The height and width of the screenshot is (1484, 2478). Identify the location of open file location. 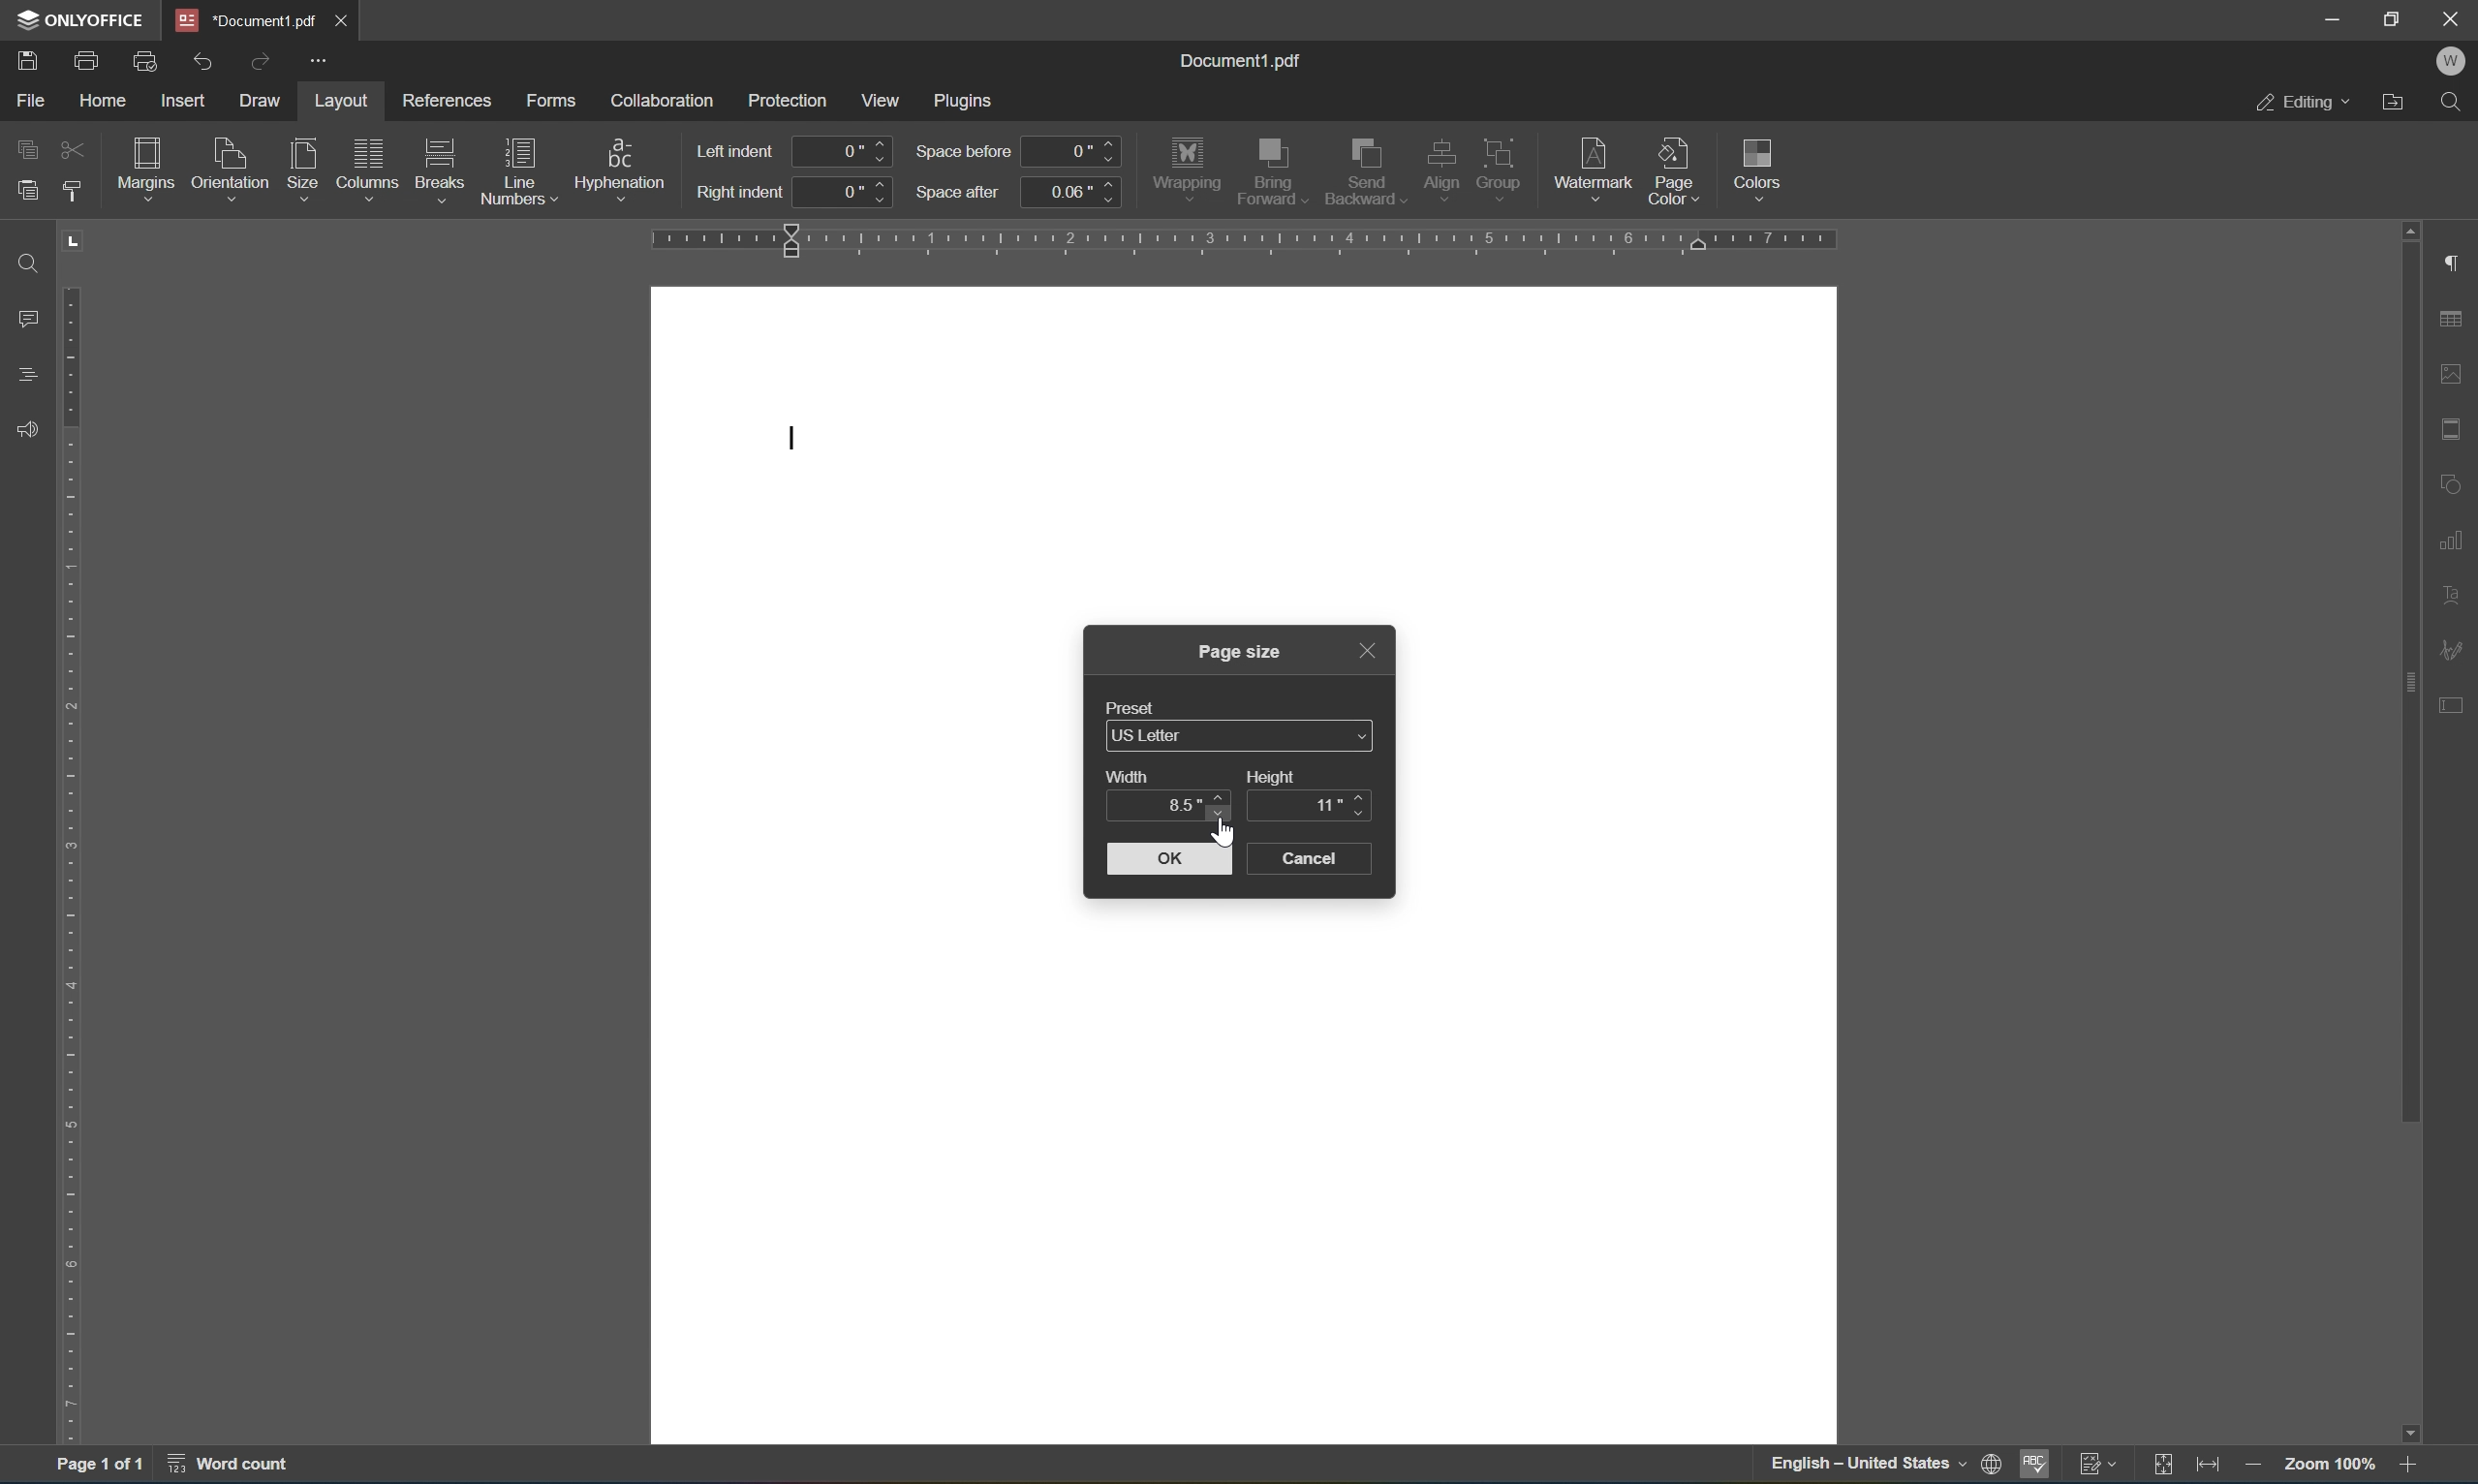
(2393, 103).